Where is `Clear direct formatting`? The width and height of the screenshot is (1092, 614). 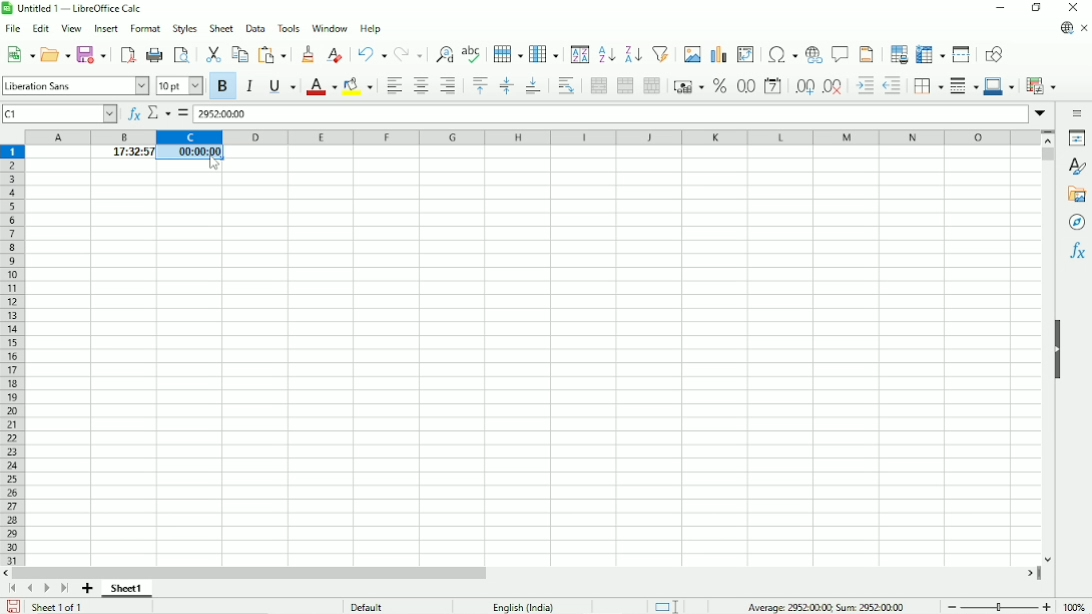 Clear direct formatting is located at coordinates (336, 53).